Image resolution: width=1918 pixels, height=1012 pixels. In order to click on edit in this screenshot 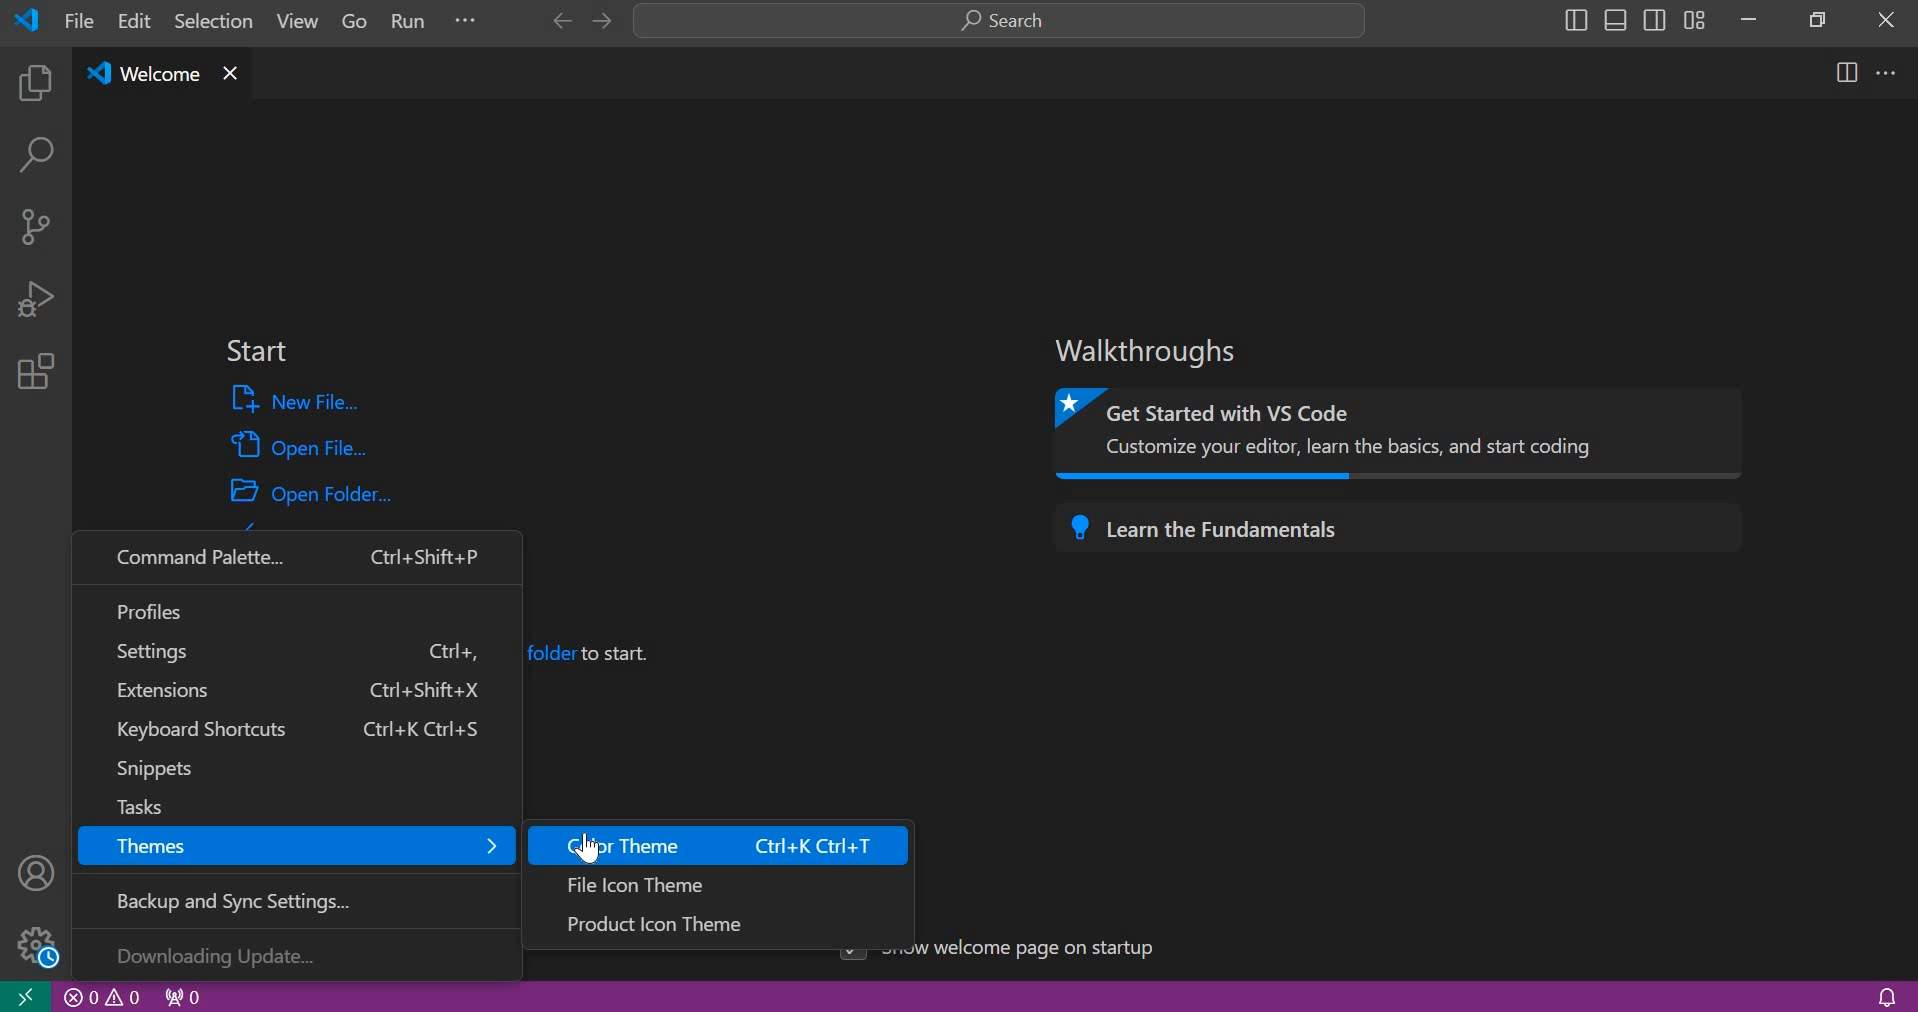, I will do `click(136, 22)`.